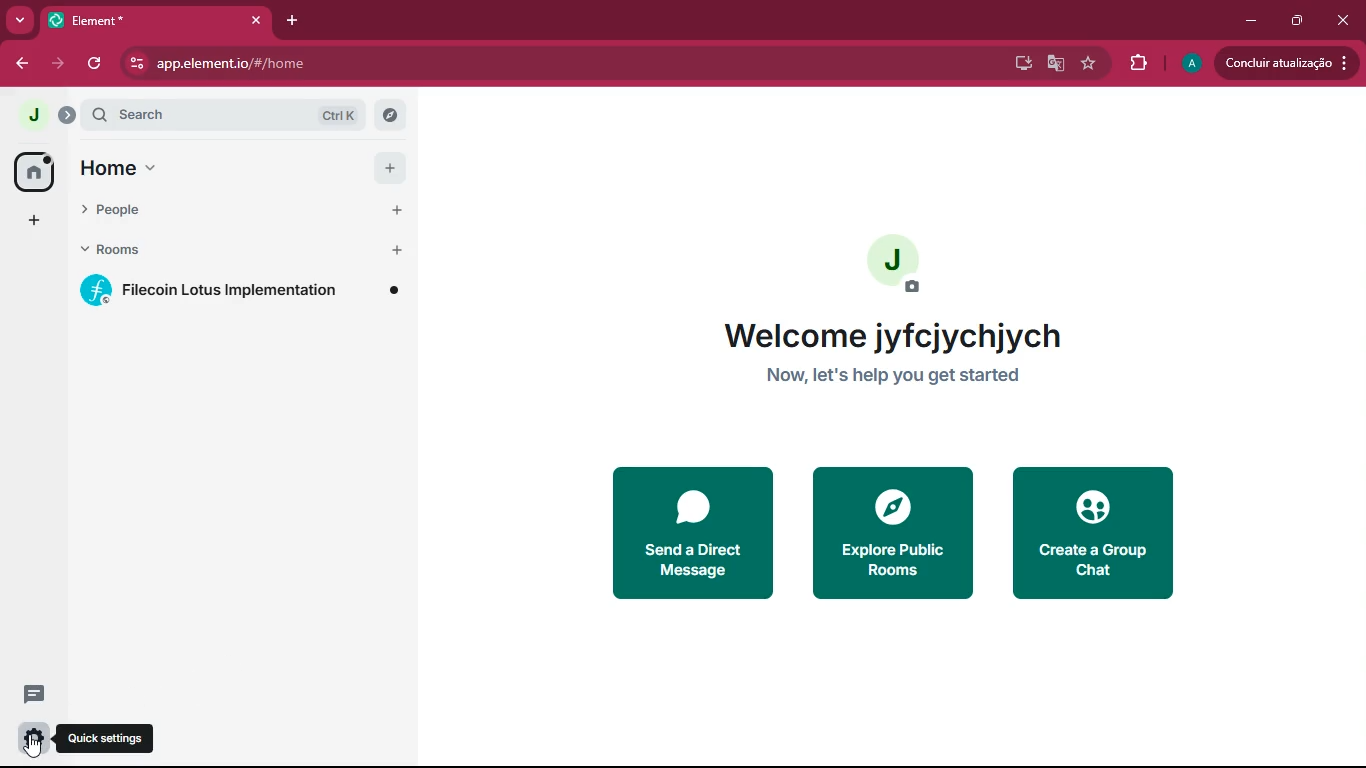 The image size is (1366, 768). I want to click on google translate, so click(1060, 63).